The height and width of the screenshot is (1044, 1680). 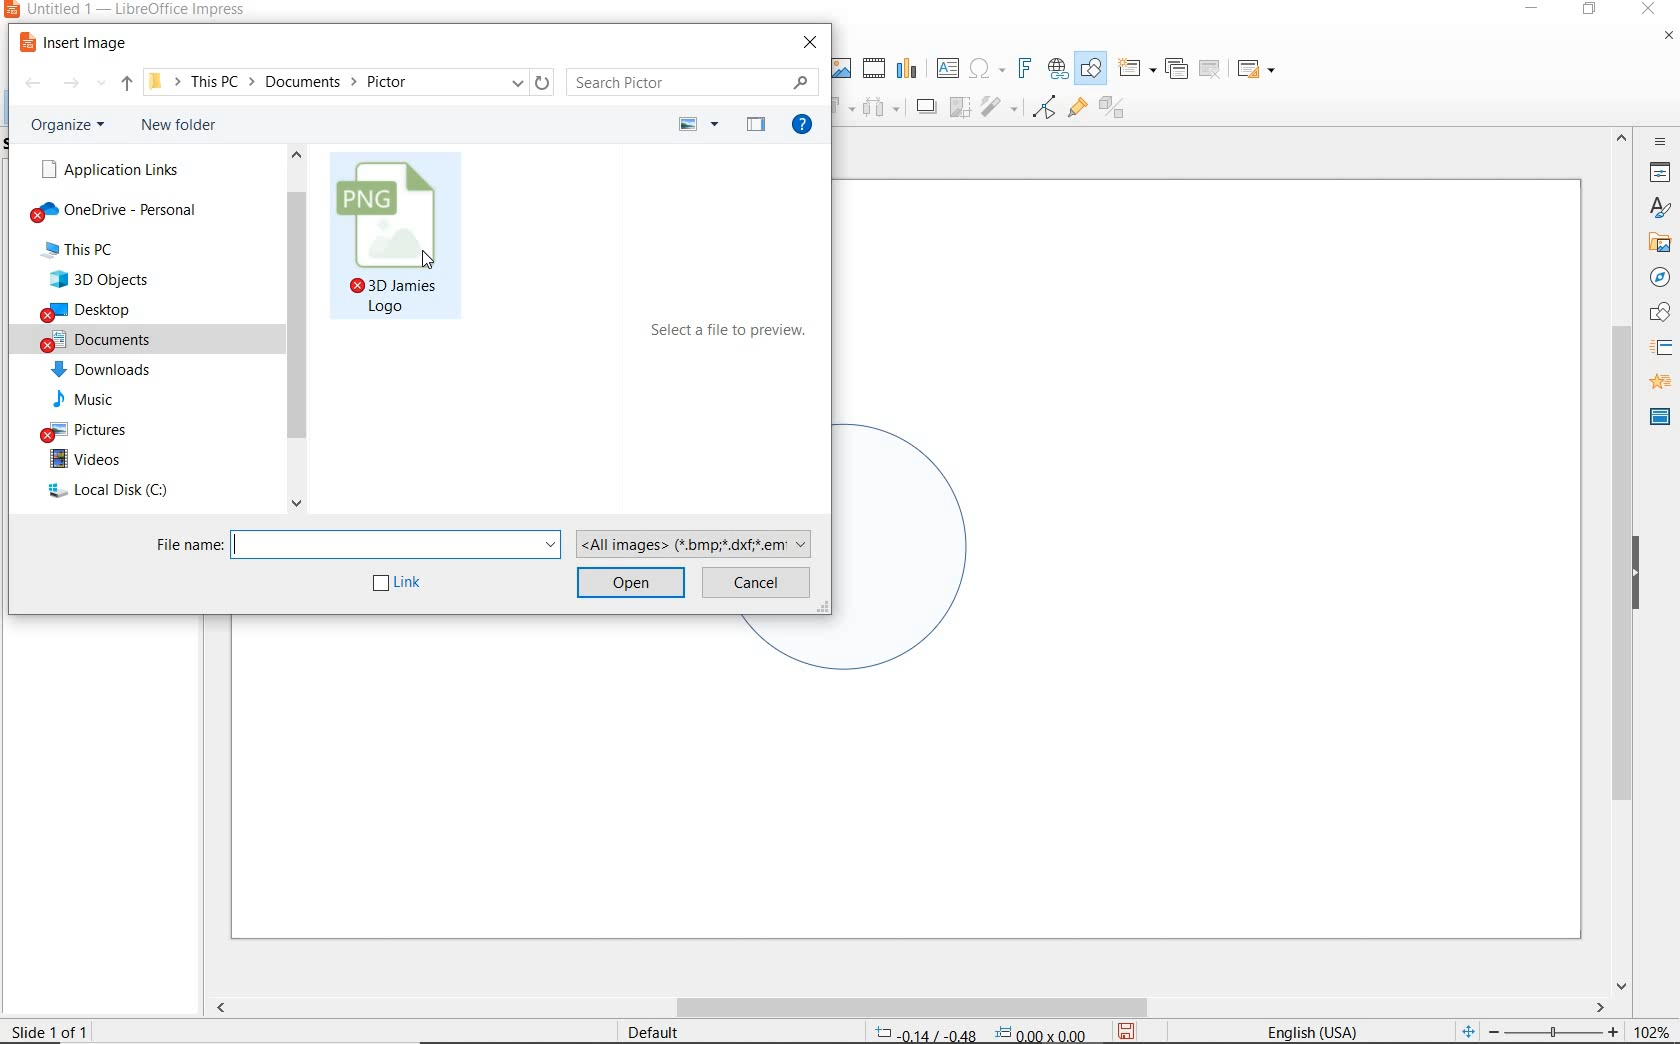 What do you see at coordinates (881, 108) in the screenshot?
I see `select at least three objects to distribute` at bounding box center [881, 108].